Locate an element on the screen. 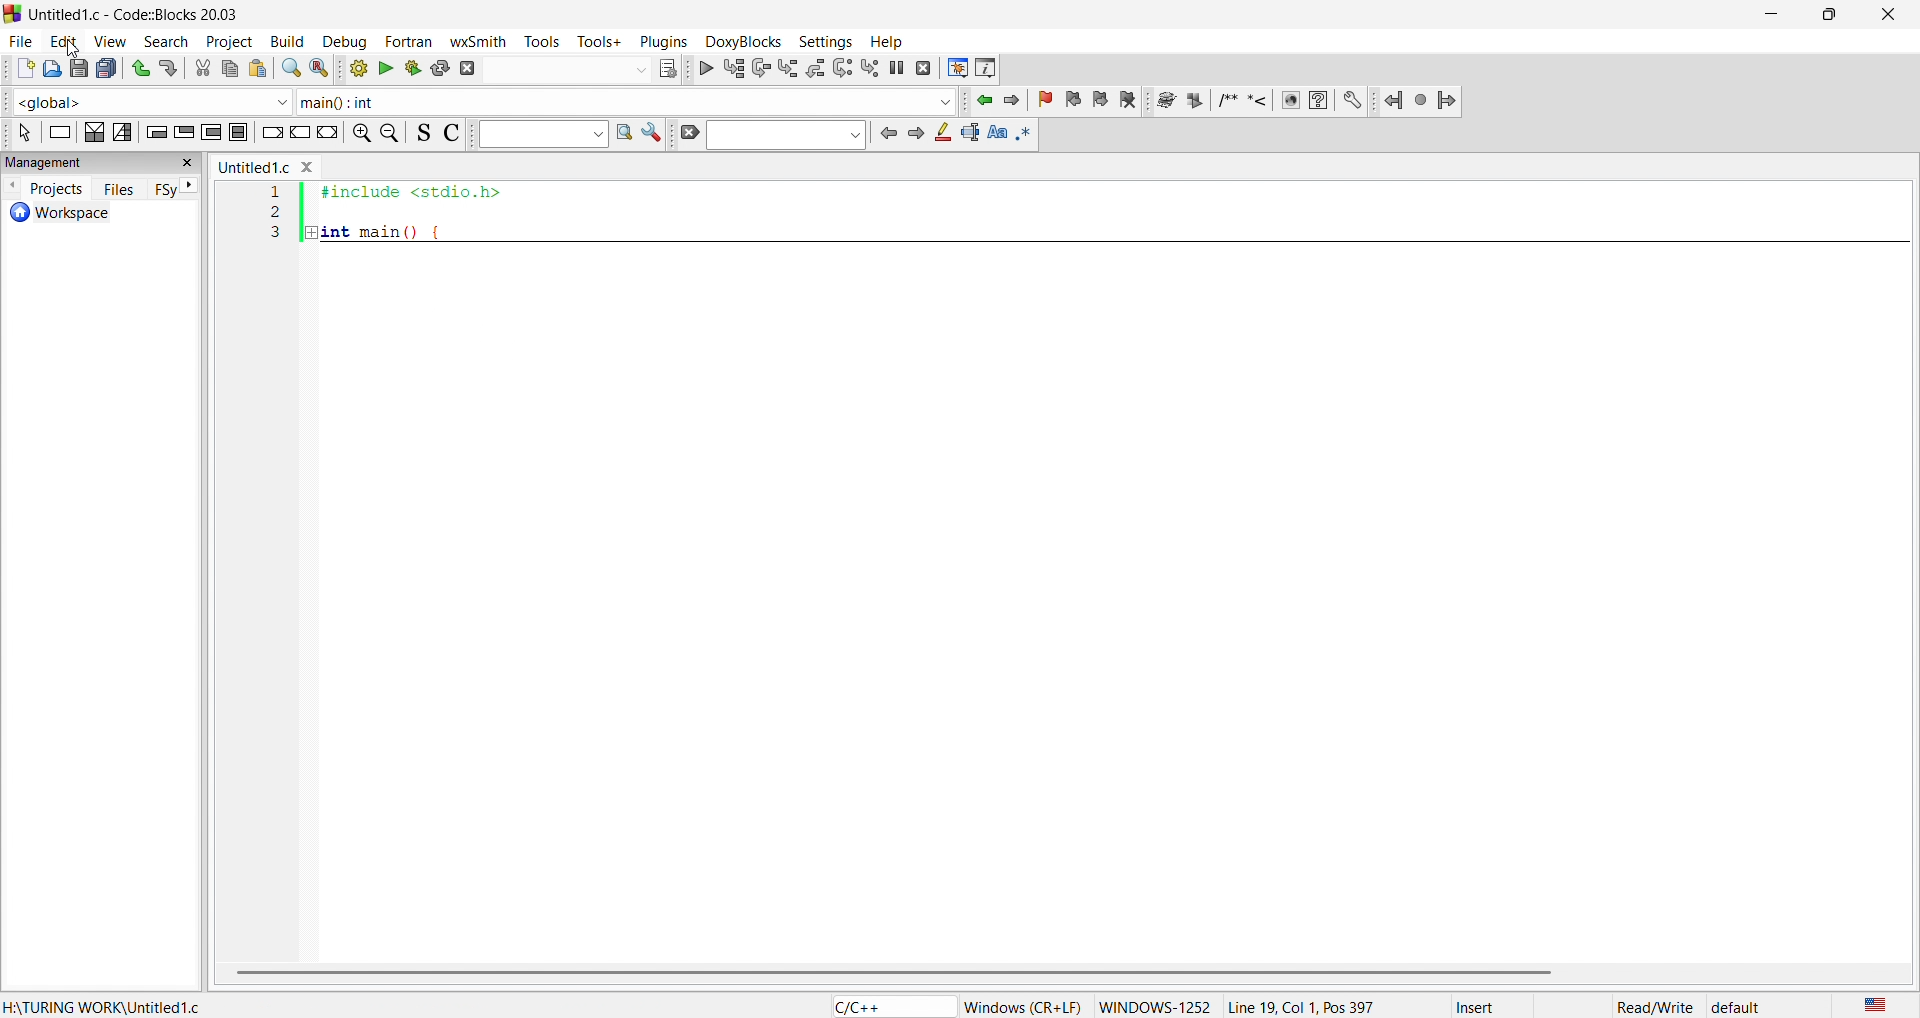 The width and height of the screenshot is (1920, 1018). stop debugging is located at coordinates (925, 68).